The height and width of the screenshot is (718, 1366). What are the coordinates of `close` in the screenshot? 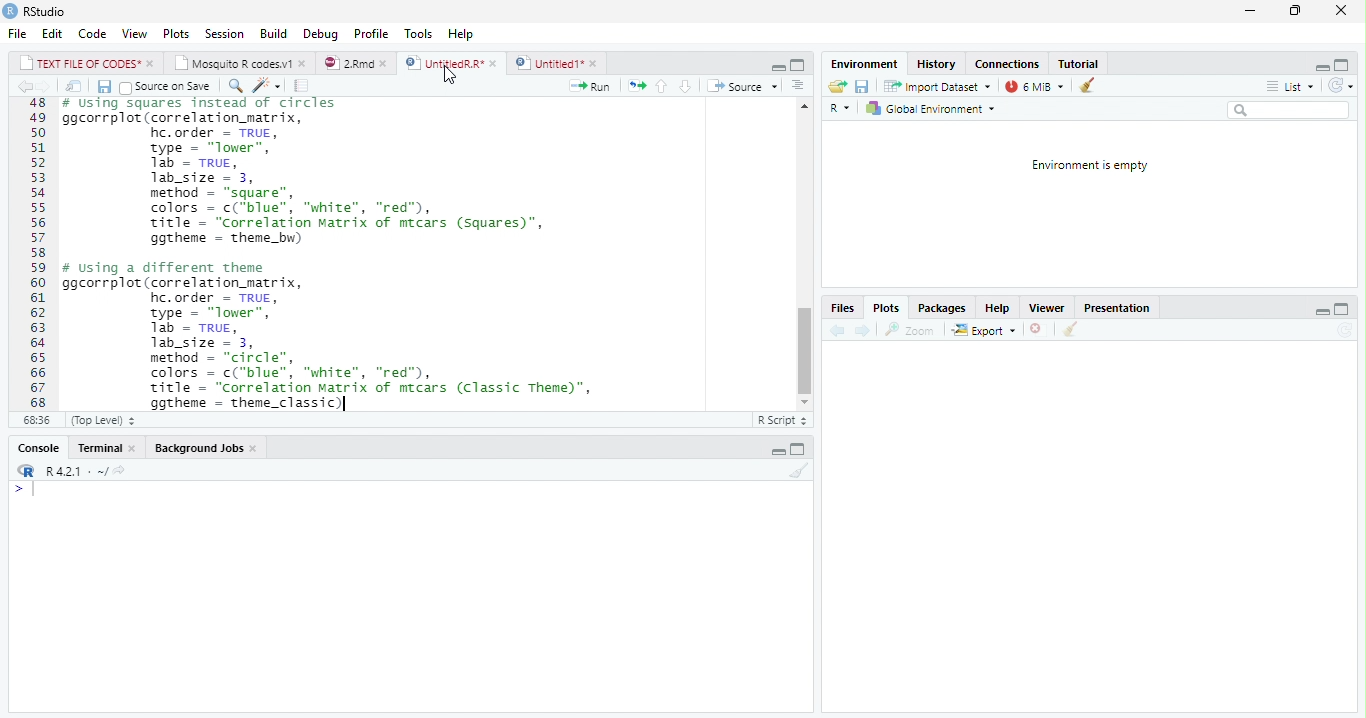 It's located at (1337, 10).